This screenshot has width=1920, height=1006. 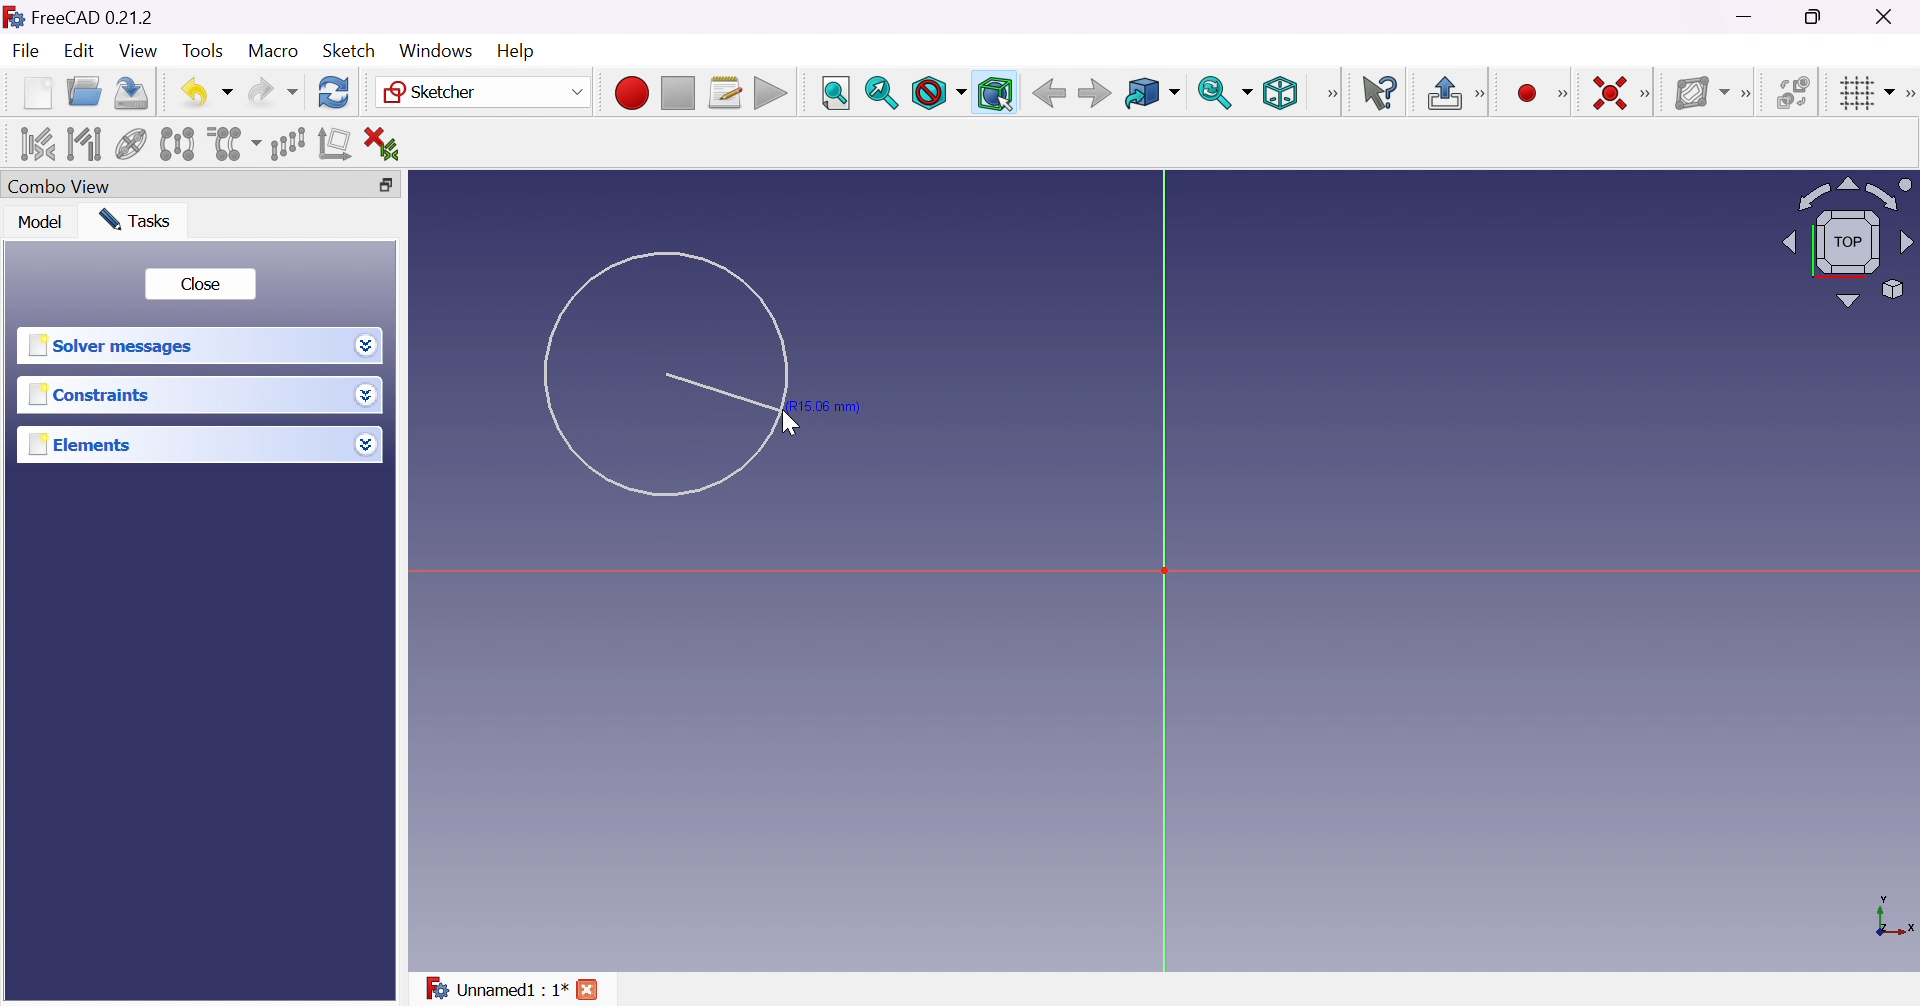 I want to click on Edit, so click(x=81, y=53).